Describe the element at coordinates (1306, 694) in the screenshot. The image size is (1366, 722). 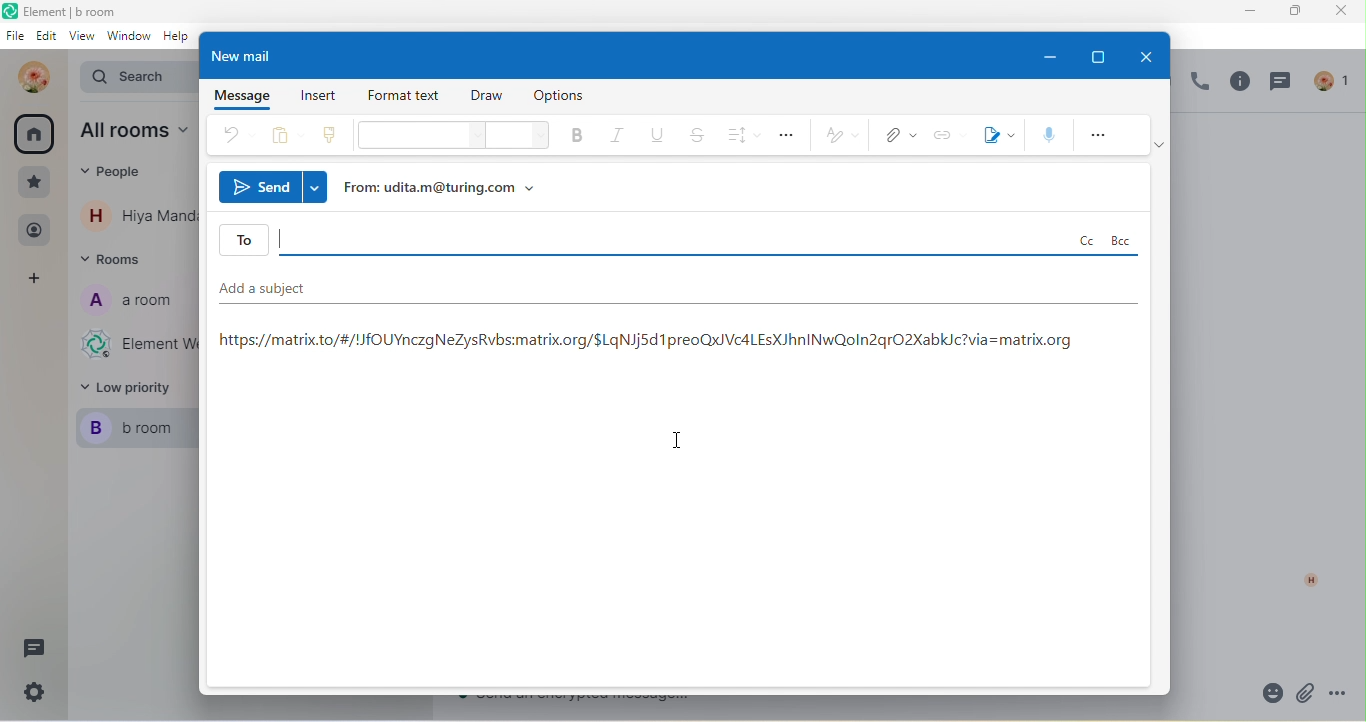
I see `attachment` at that location.